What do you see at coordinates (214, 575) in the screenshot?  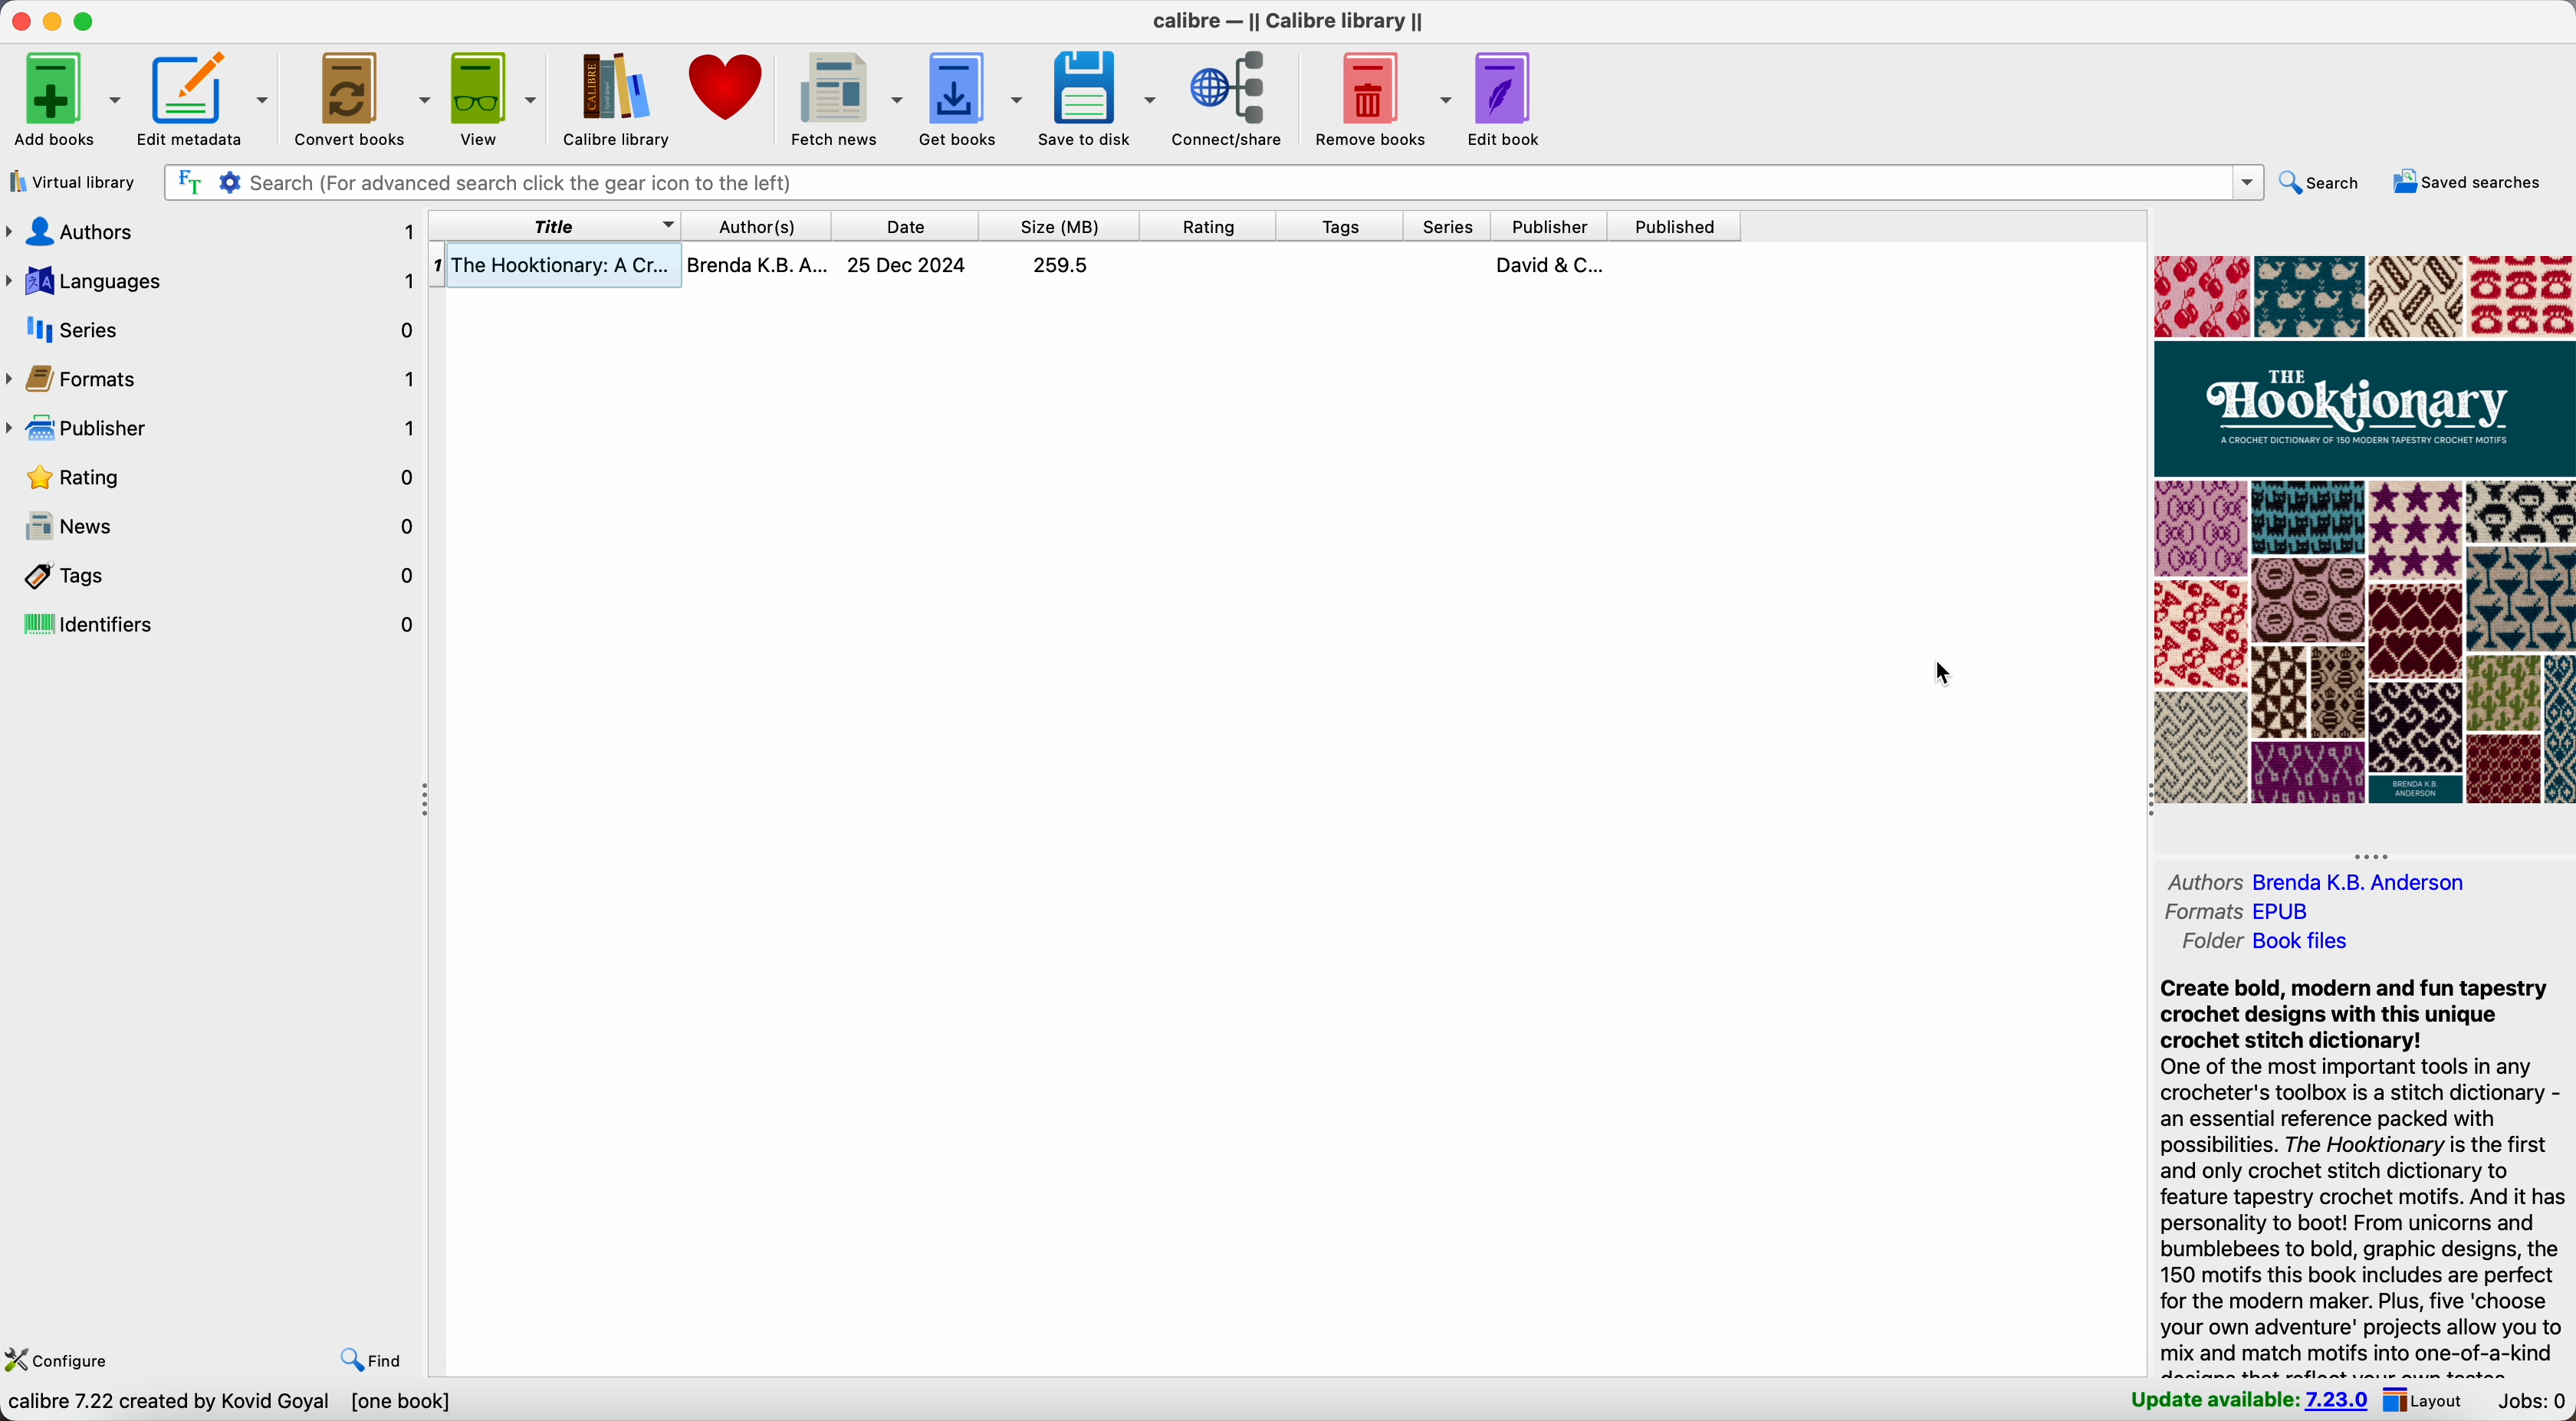 I see `tags` at bounding box center [214, 575].